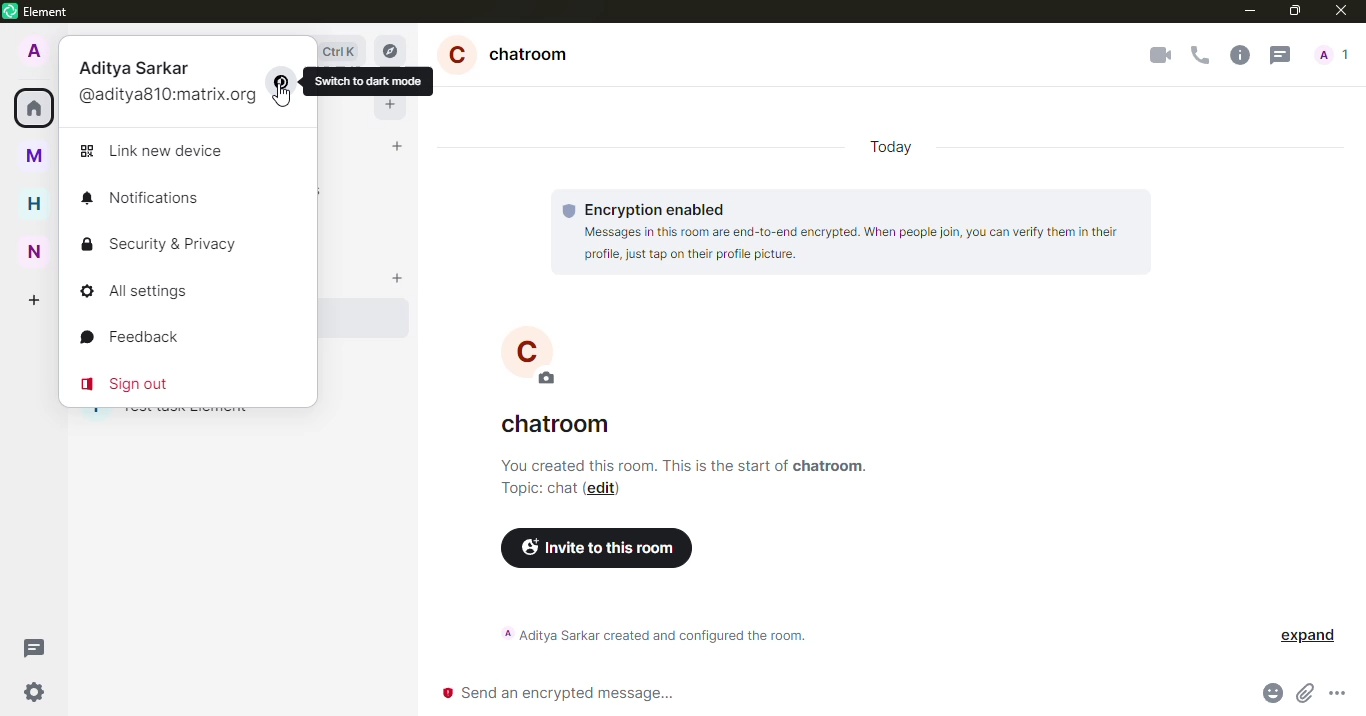 The width and height of the screenshot is (1366, 716). What do you see at coordinates (1244, 10) in the screenshot?
I see `minimize` at bounding box center [1244, 10].